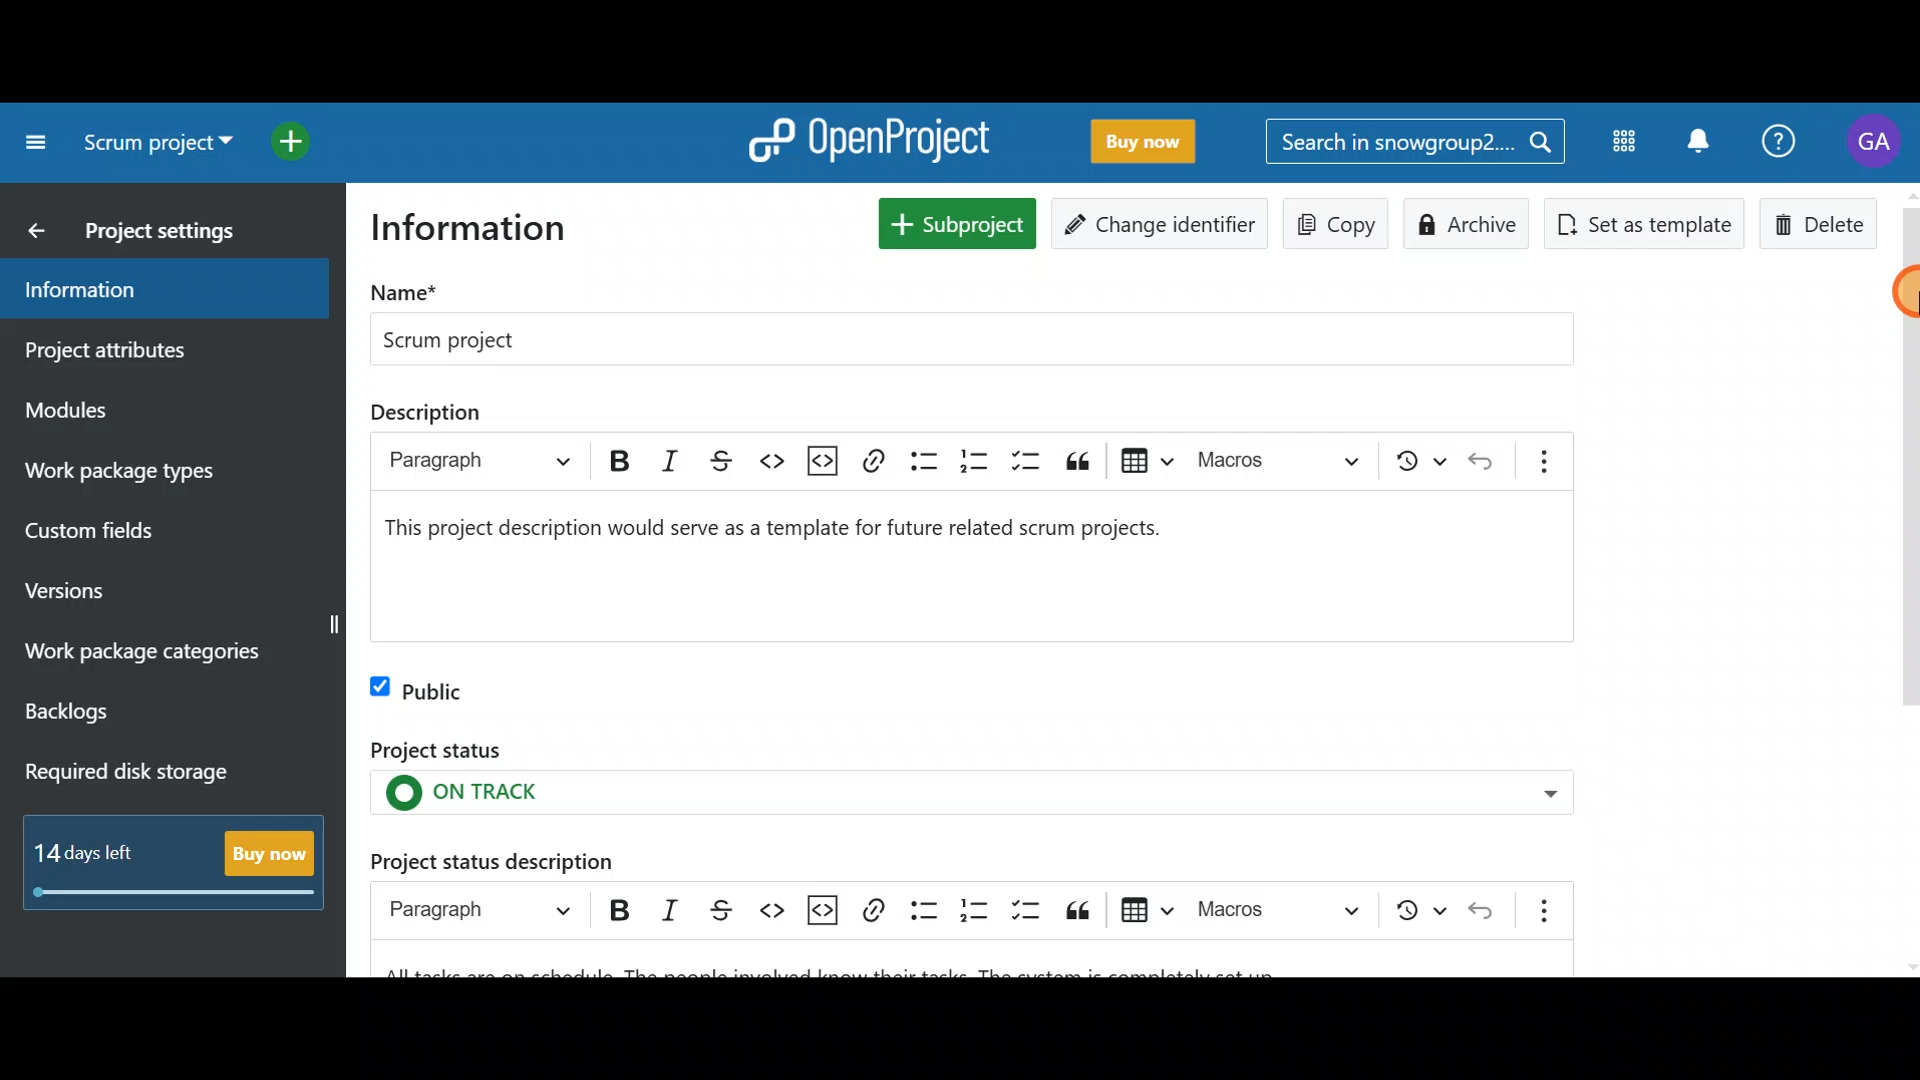 Image resolution: width=1920 pixels, height=1080 pixels. I want to click on Cursor, so click(1904, 294).